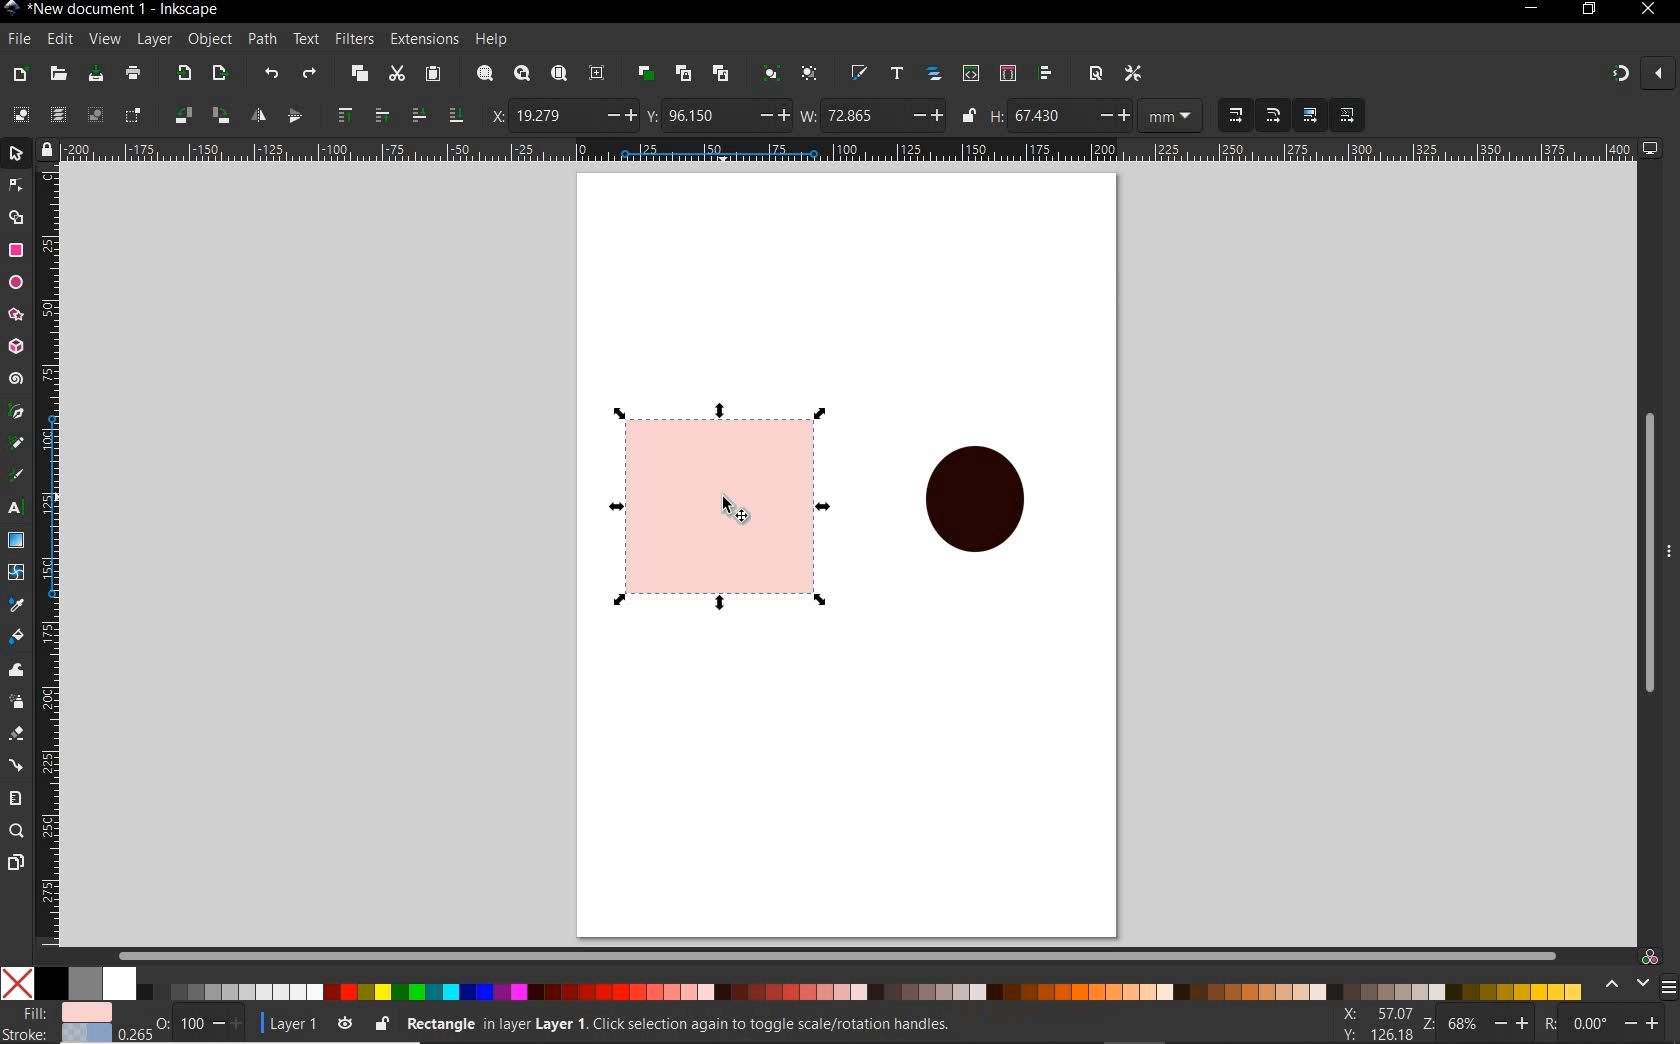 This screenshot has width=1680, height=1044. Describe the element at coordinates (380, 113) in the screenshot. I see `raise` at that location.